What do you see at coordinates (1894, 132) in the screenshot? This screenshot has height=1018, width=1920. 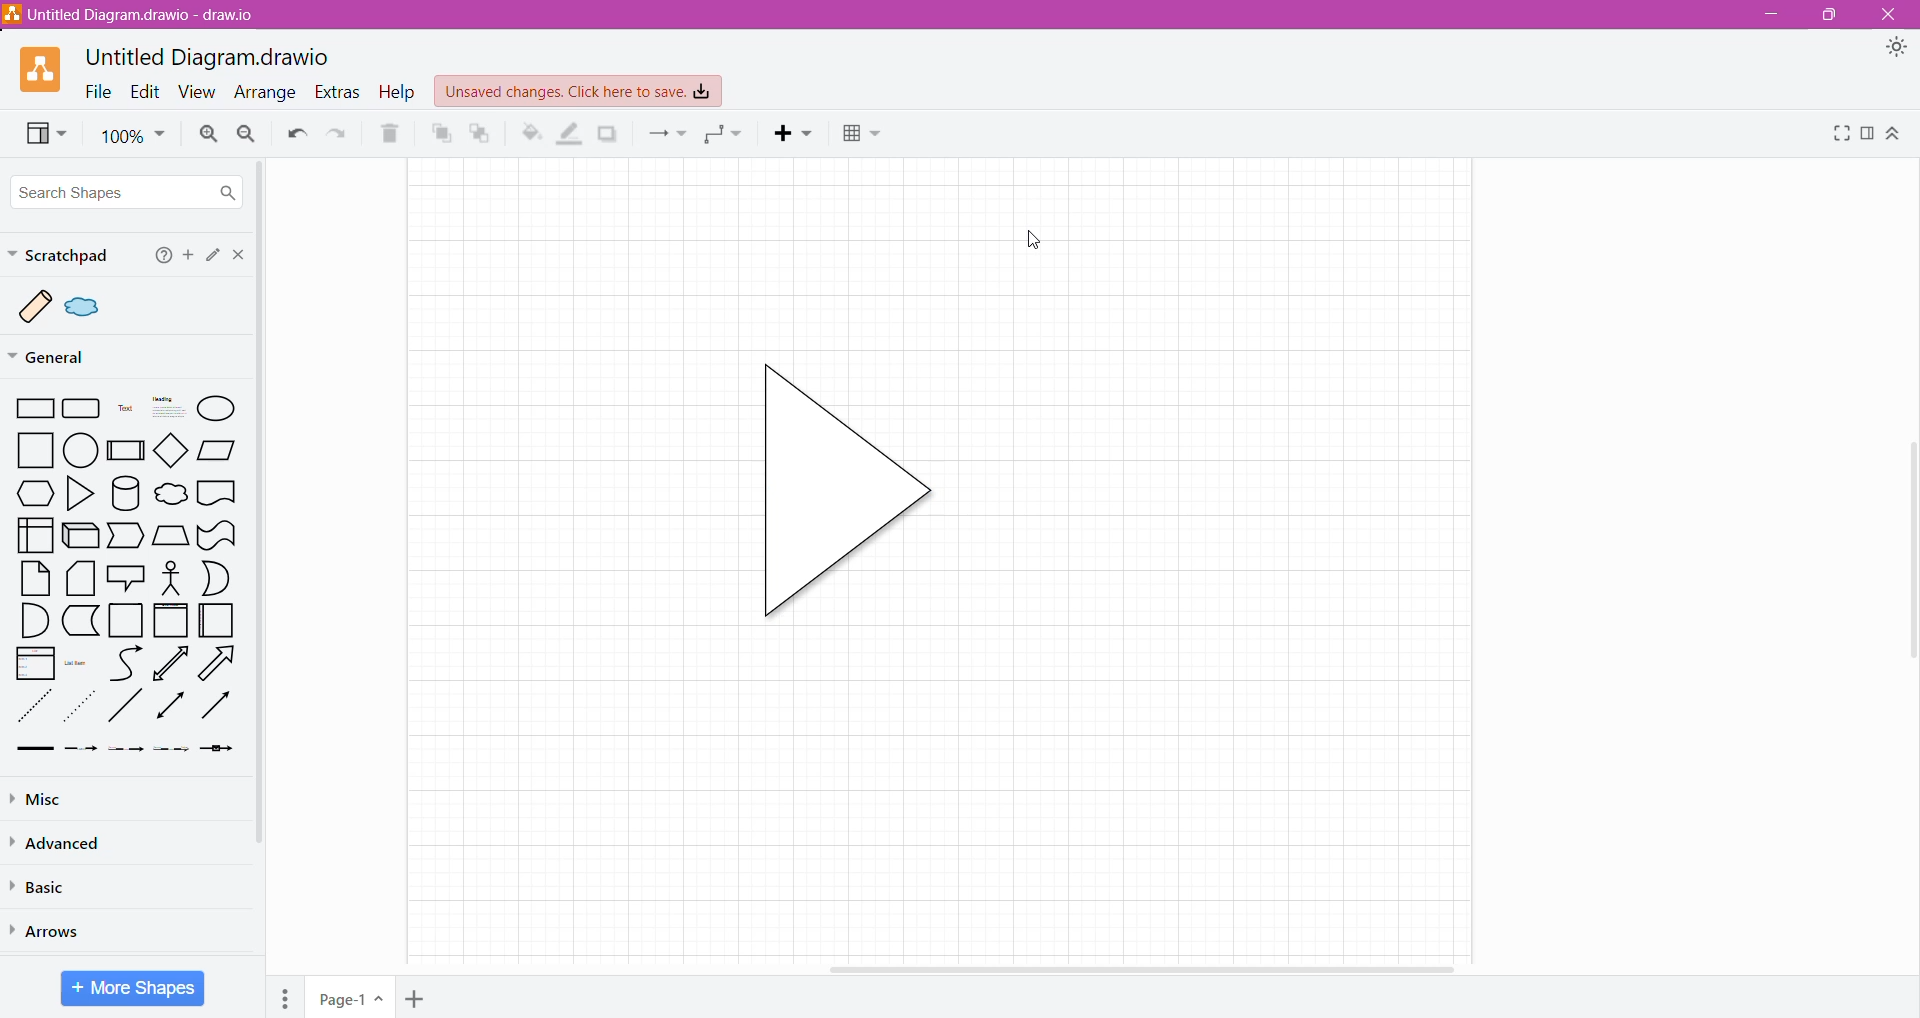 I see `Expand/Collapse` at bounding box center [1894, 132].